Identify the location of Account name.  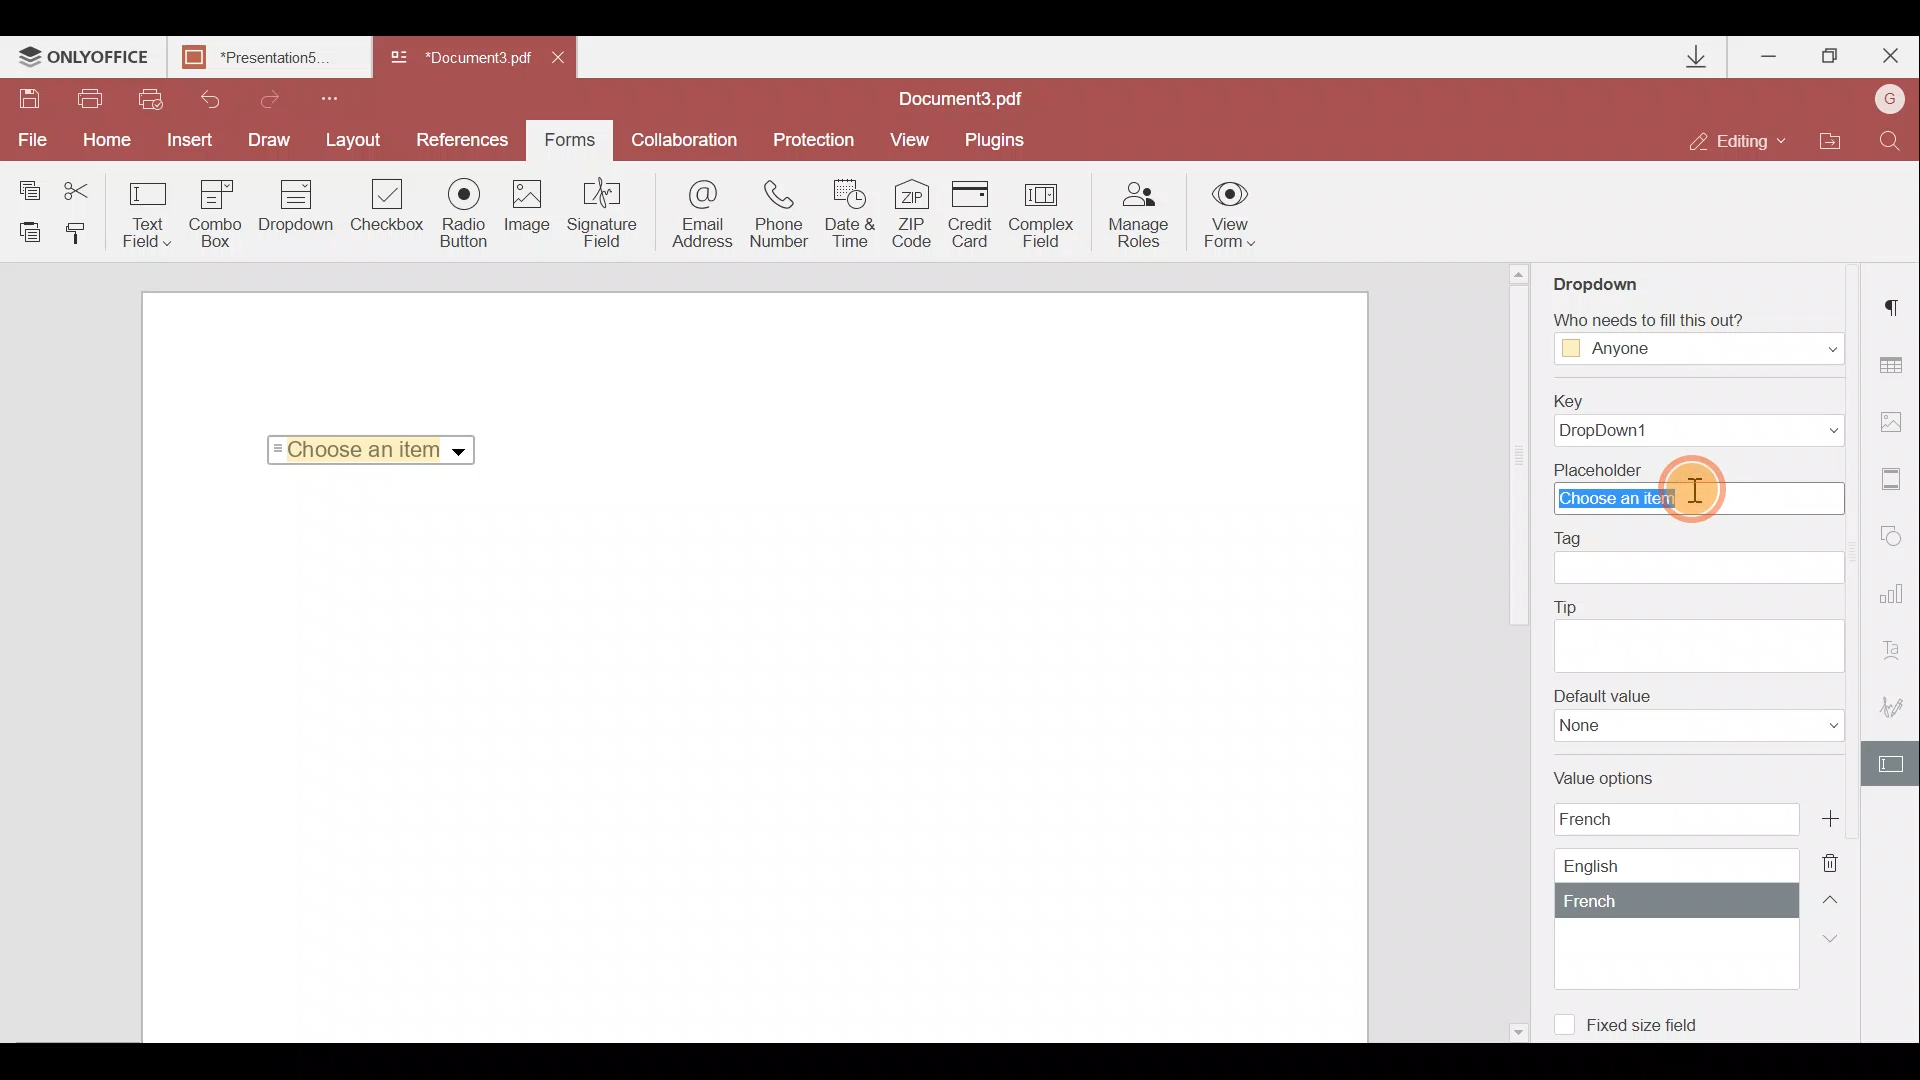
(1884, 101).